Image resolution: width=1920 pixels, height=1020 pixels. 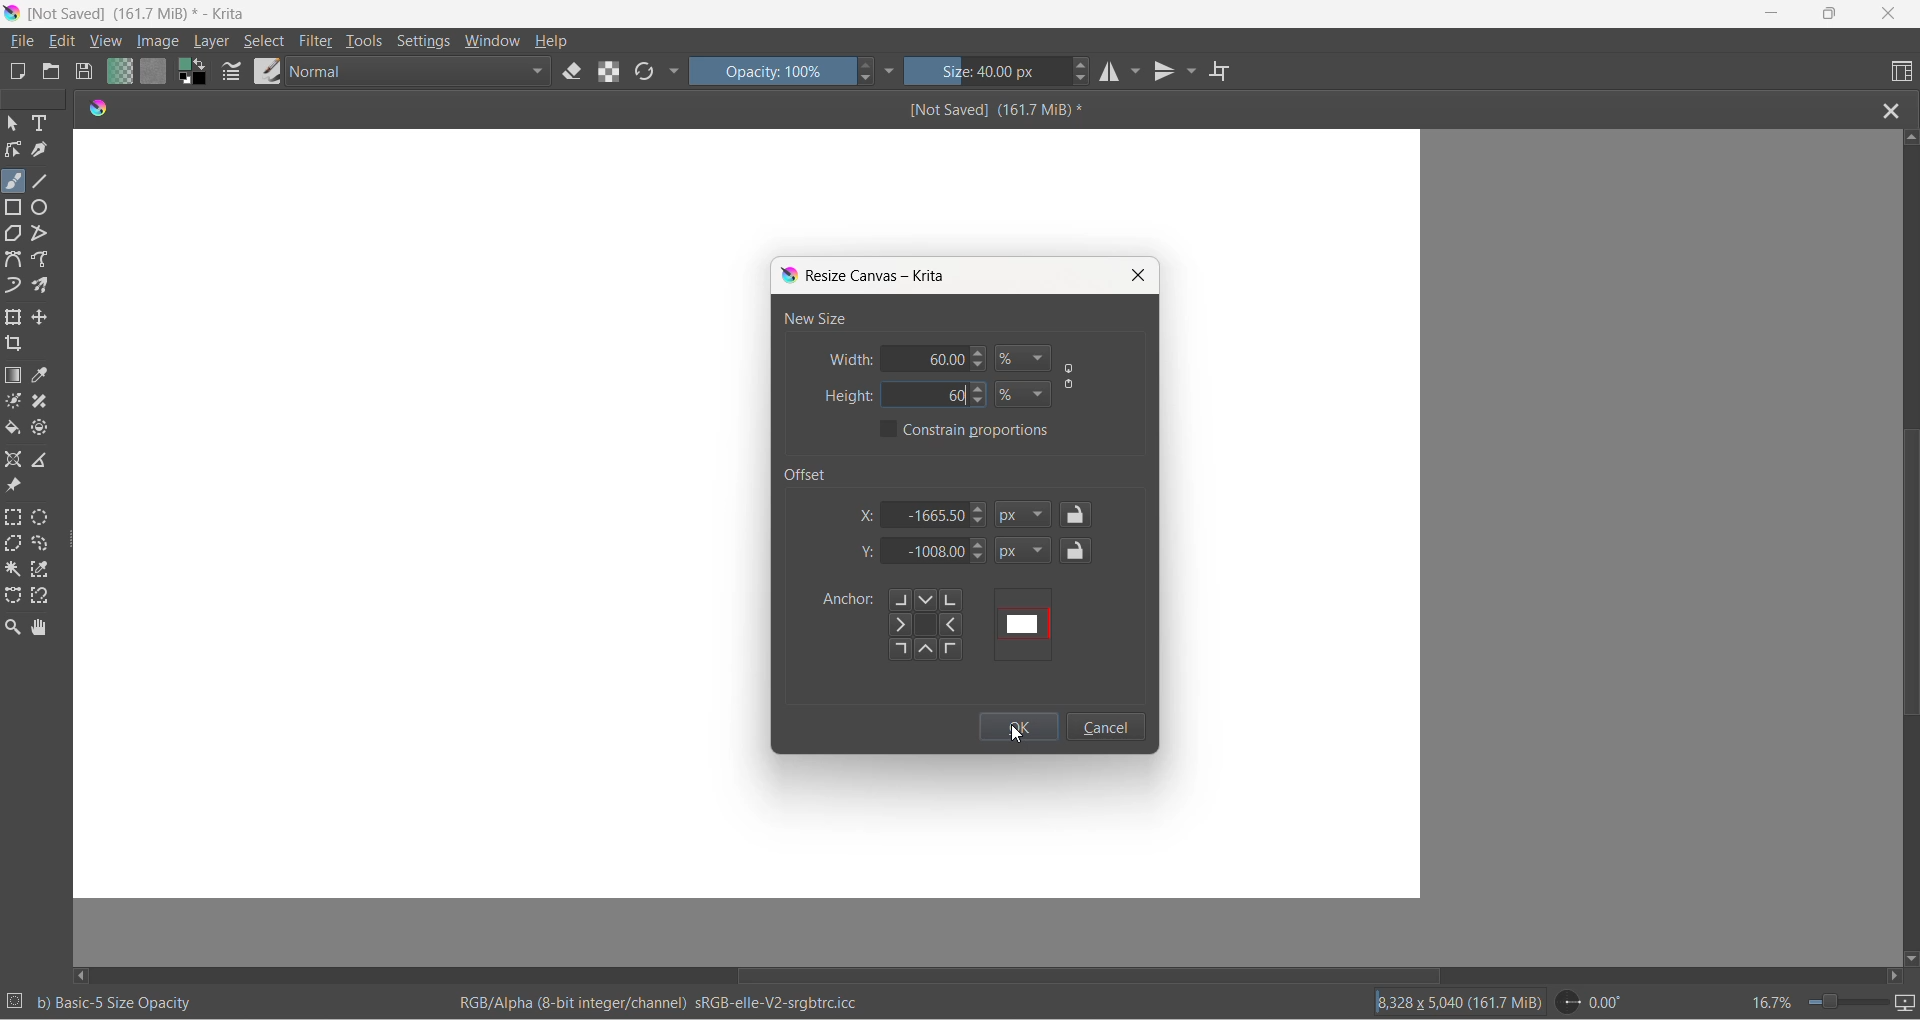 I want to click on horizontal mirror tool, so click(x=1113, y=74).